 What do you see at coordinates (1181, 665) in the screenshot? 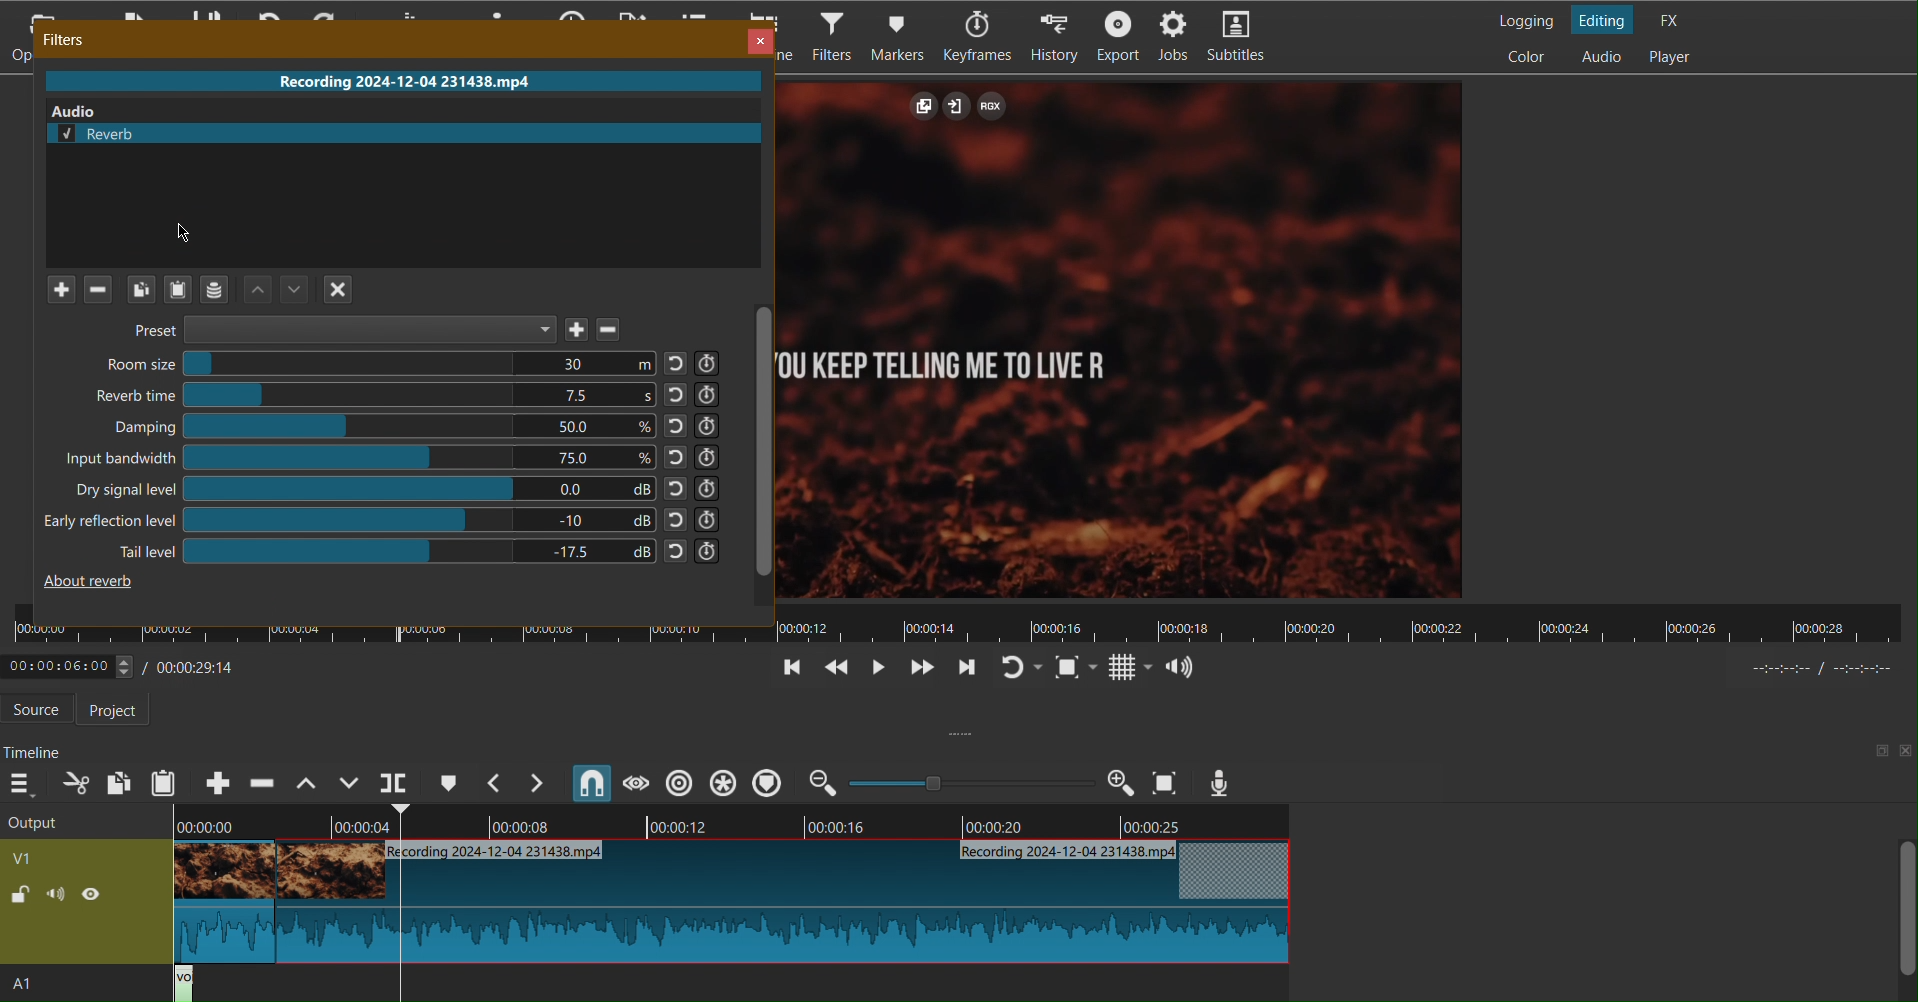
I see `Audio` at bounding box center [1181, 665].